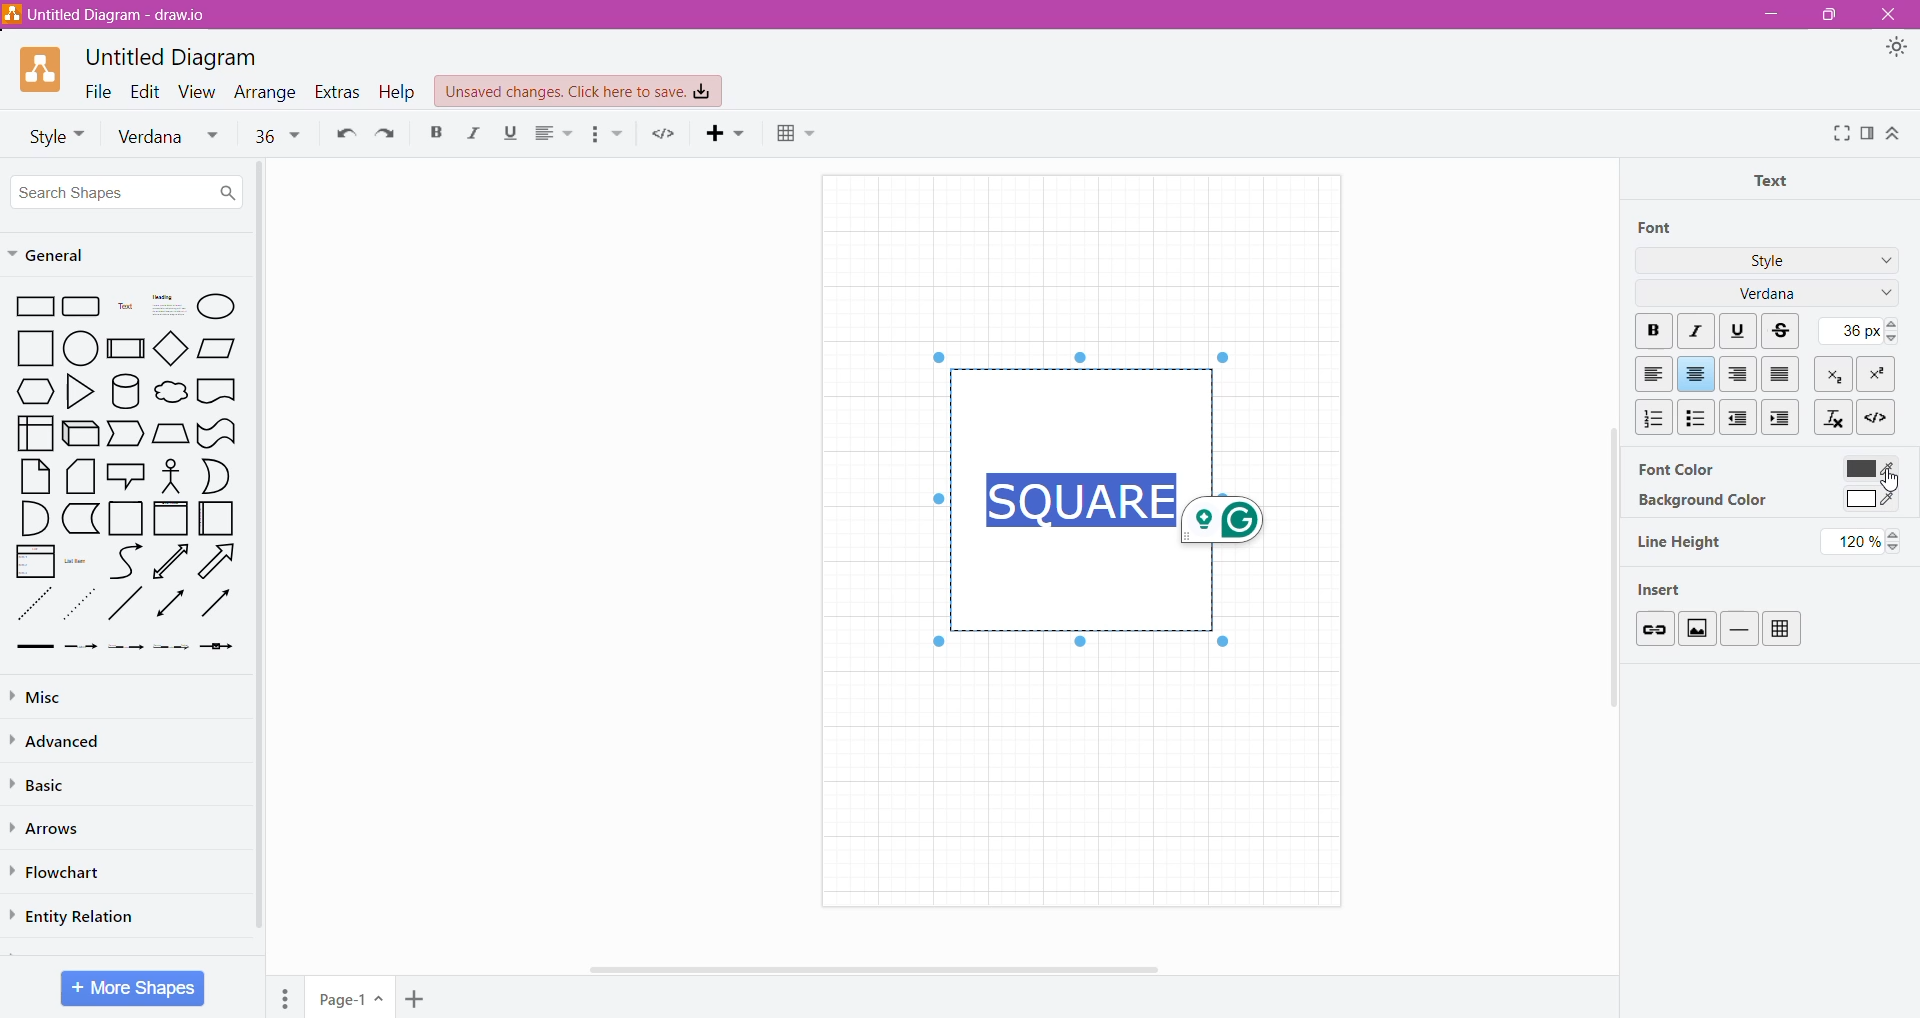  Describe the element at coordinates (1740, 628) in the screenshot. I see `Insert Horizontal Line` at that location.